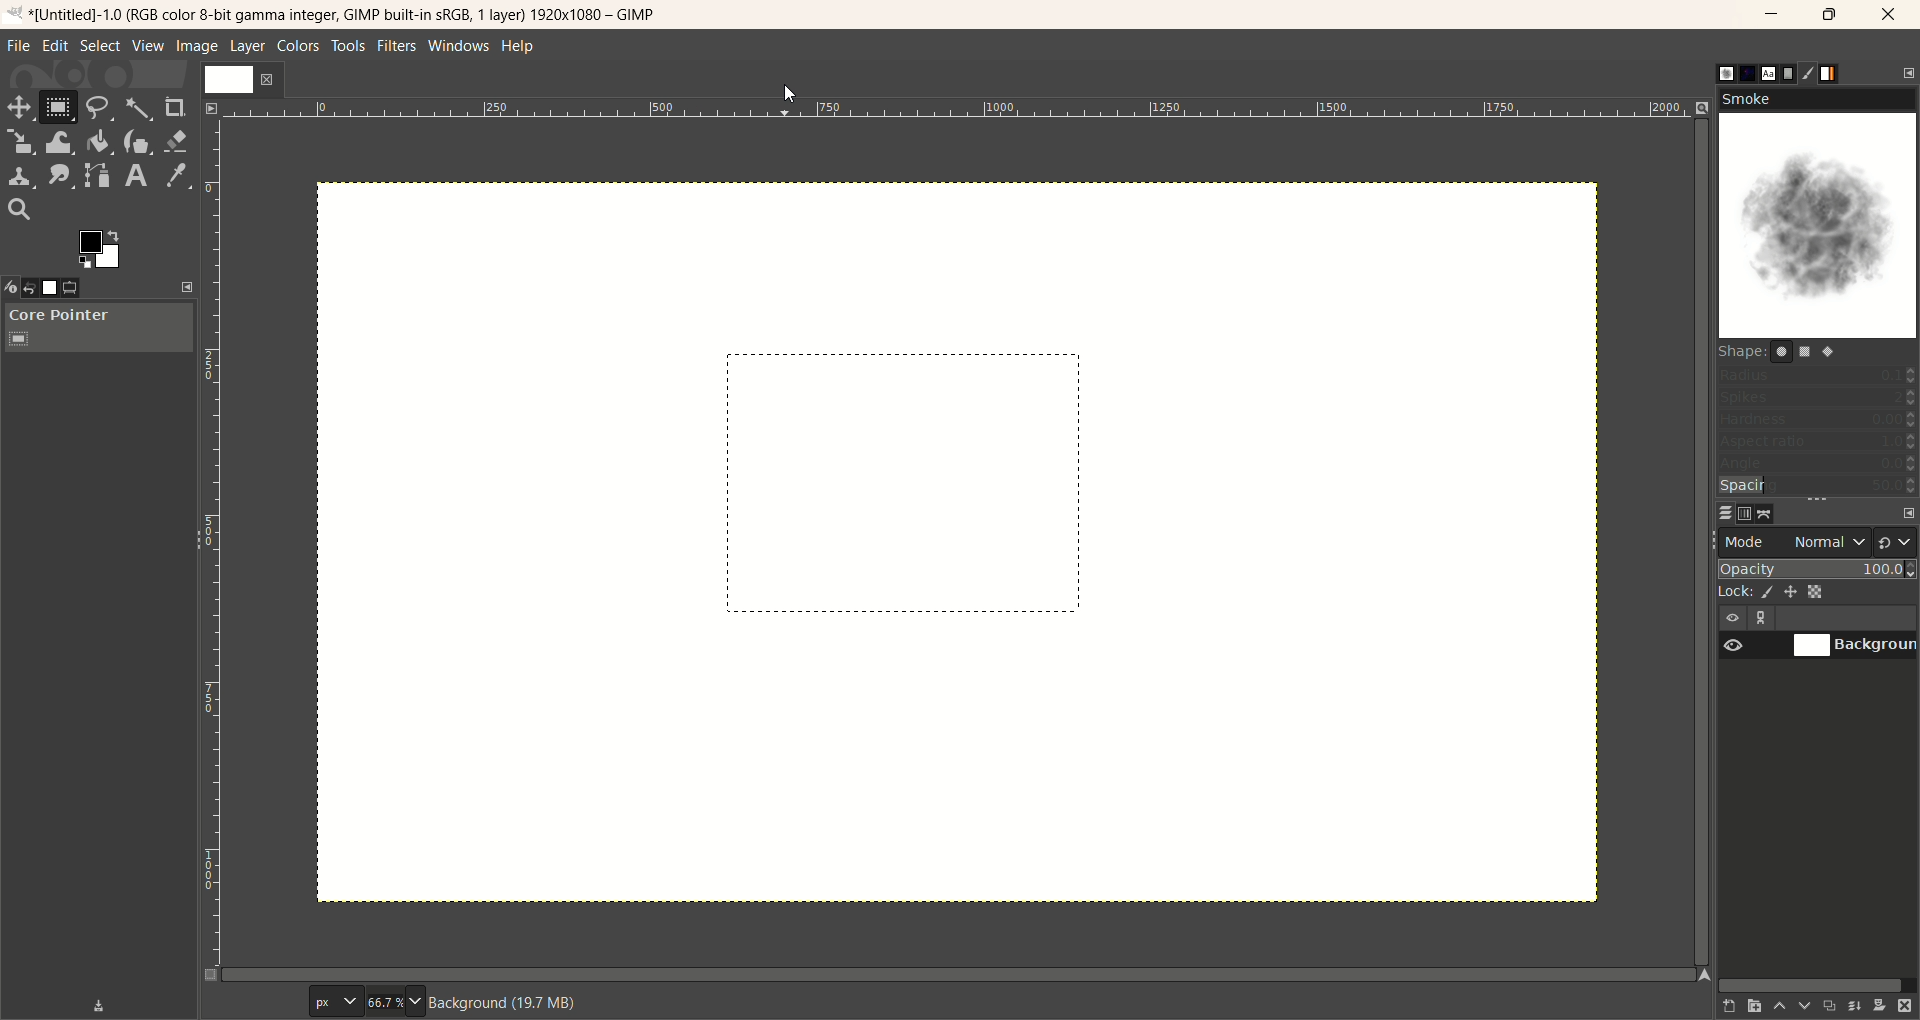  Describe the element at coordinates (59, 178) in the screenshot. I see `smudge tool` at that location.